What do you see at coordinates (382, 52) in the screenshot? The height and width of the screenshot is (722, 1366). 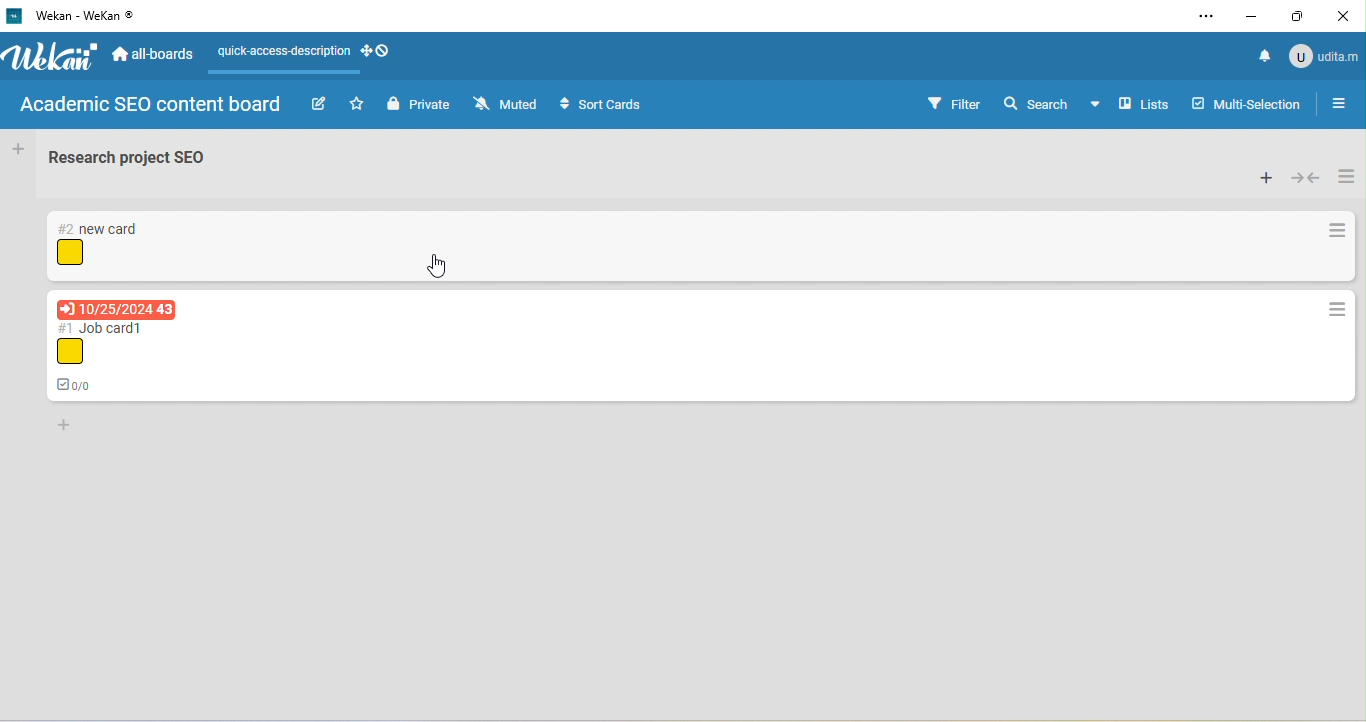 I see `desktop grab handles` at bounding box center [382, 52].